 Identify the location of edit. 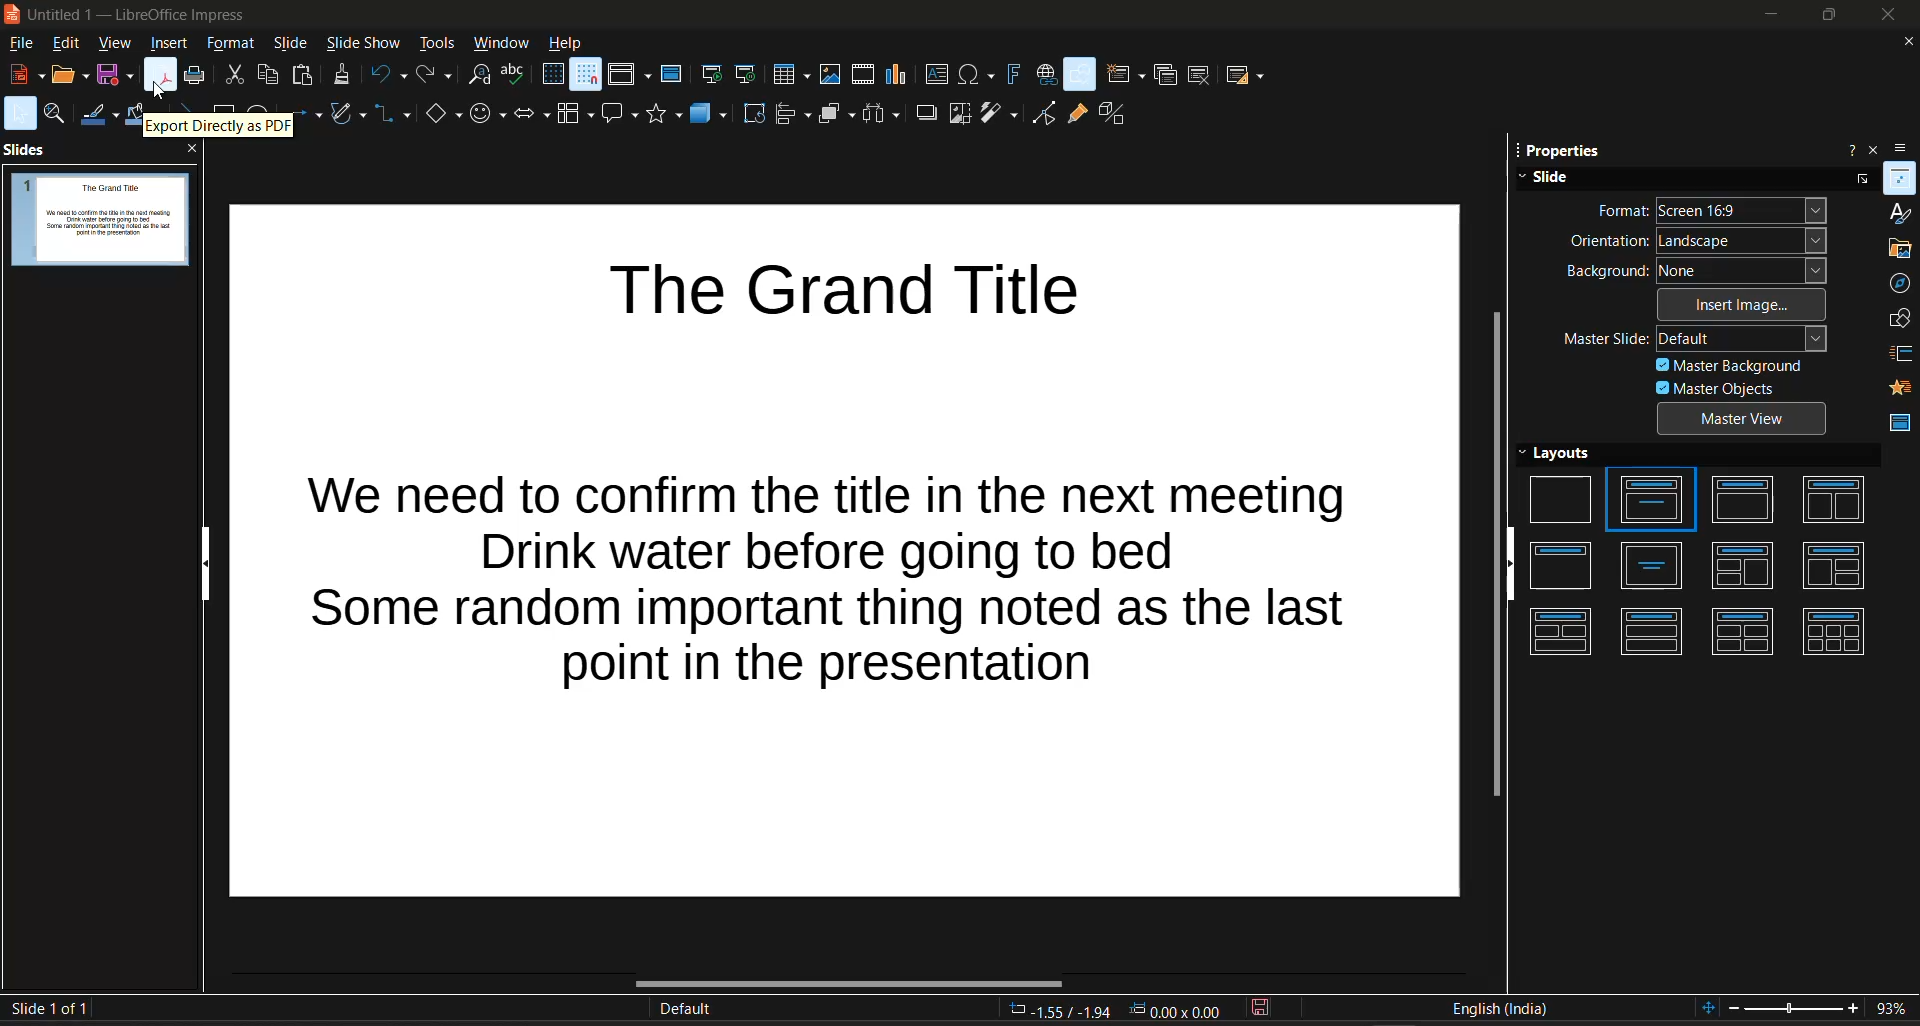
(67, 45).